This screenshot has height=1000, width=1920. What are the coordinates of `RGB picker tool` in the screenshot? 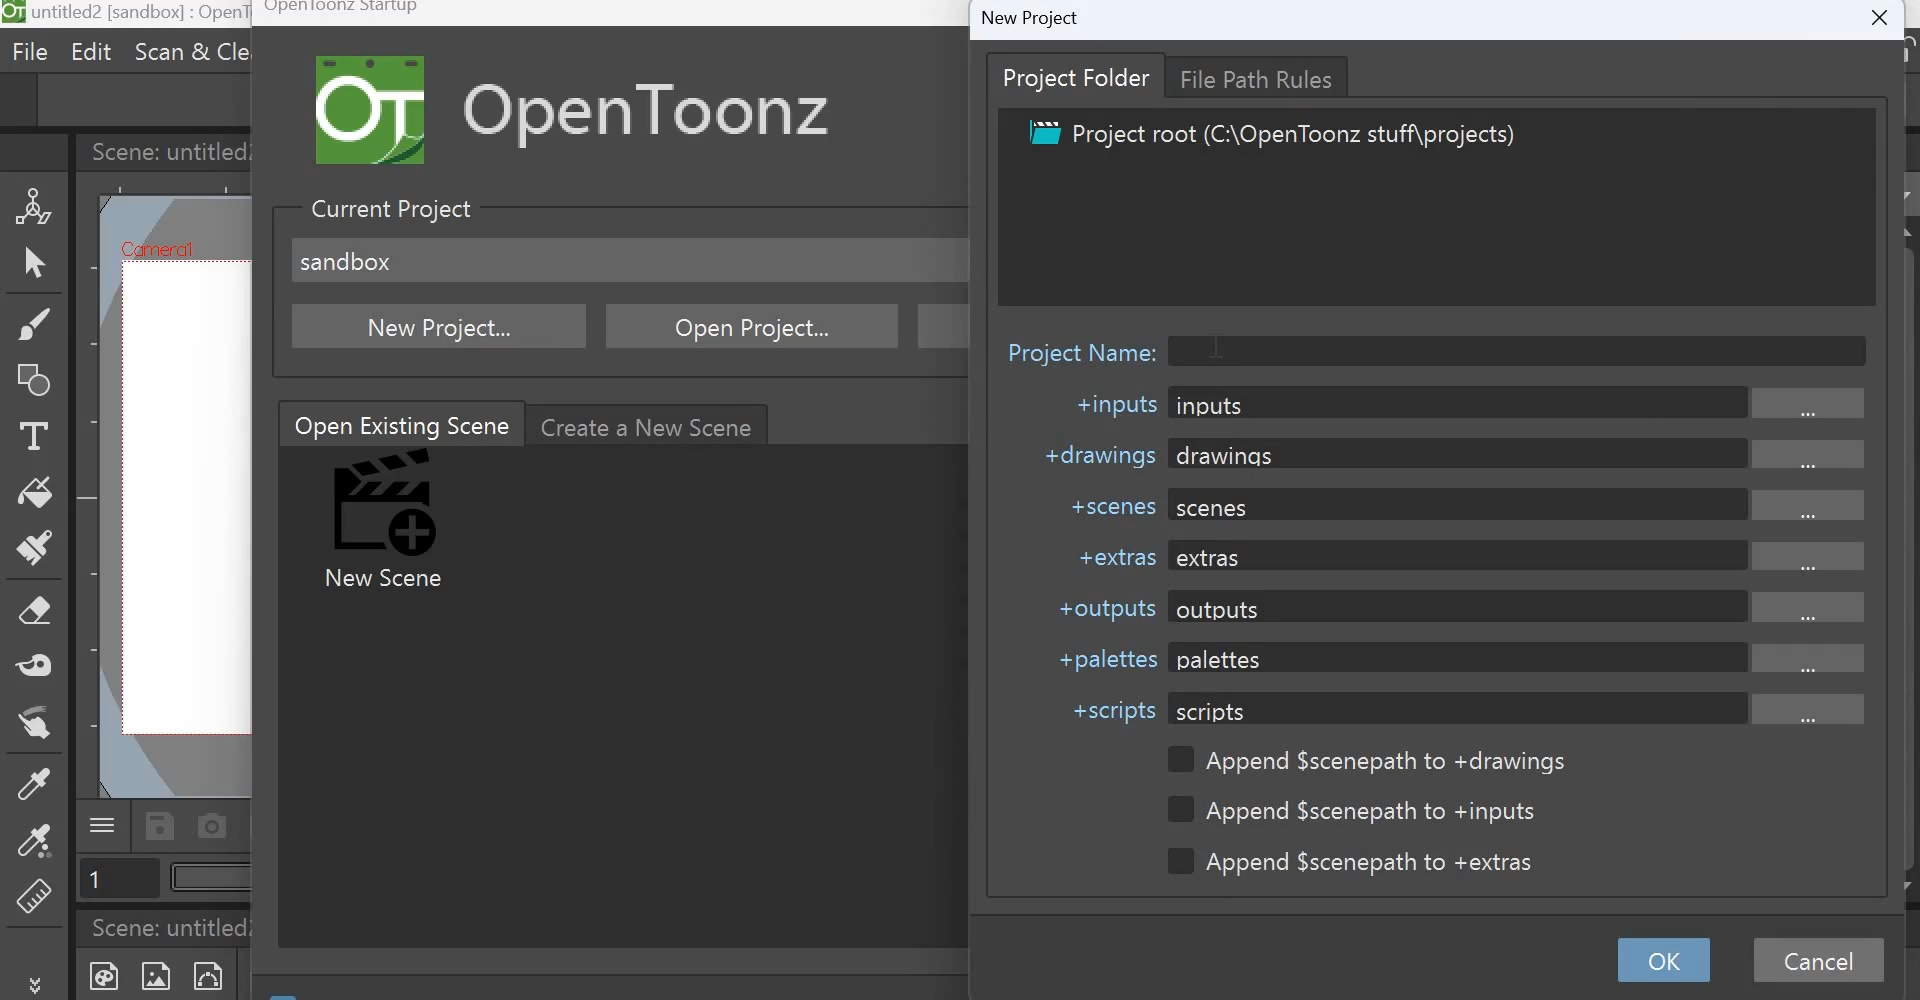 It's located at (33, 847).